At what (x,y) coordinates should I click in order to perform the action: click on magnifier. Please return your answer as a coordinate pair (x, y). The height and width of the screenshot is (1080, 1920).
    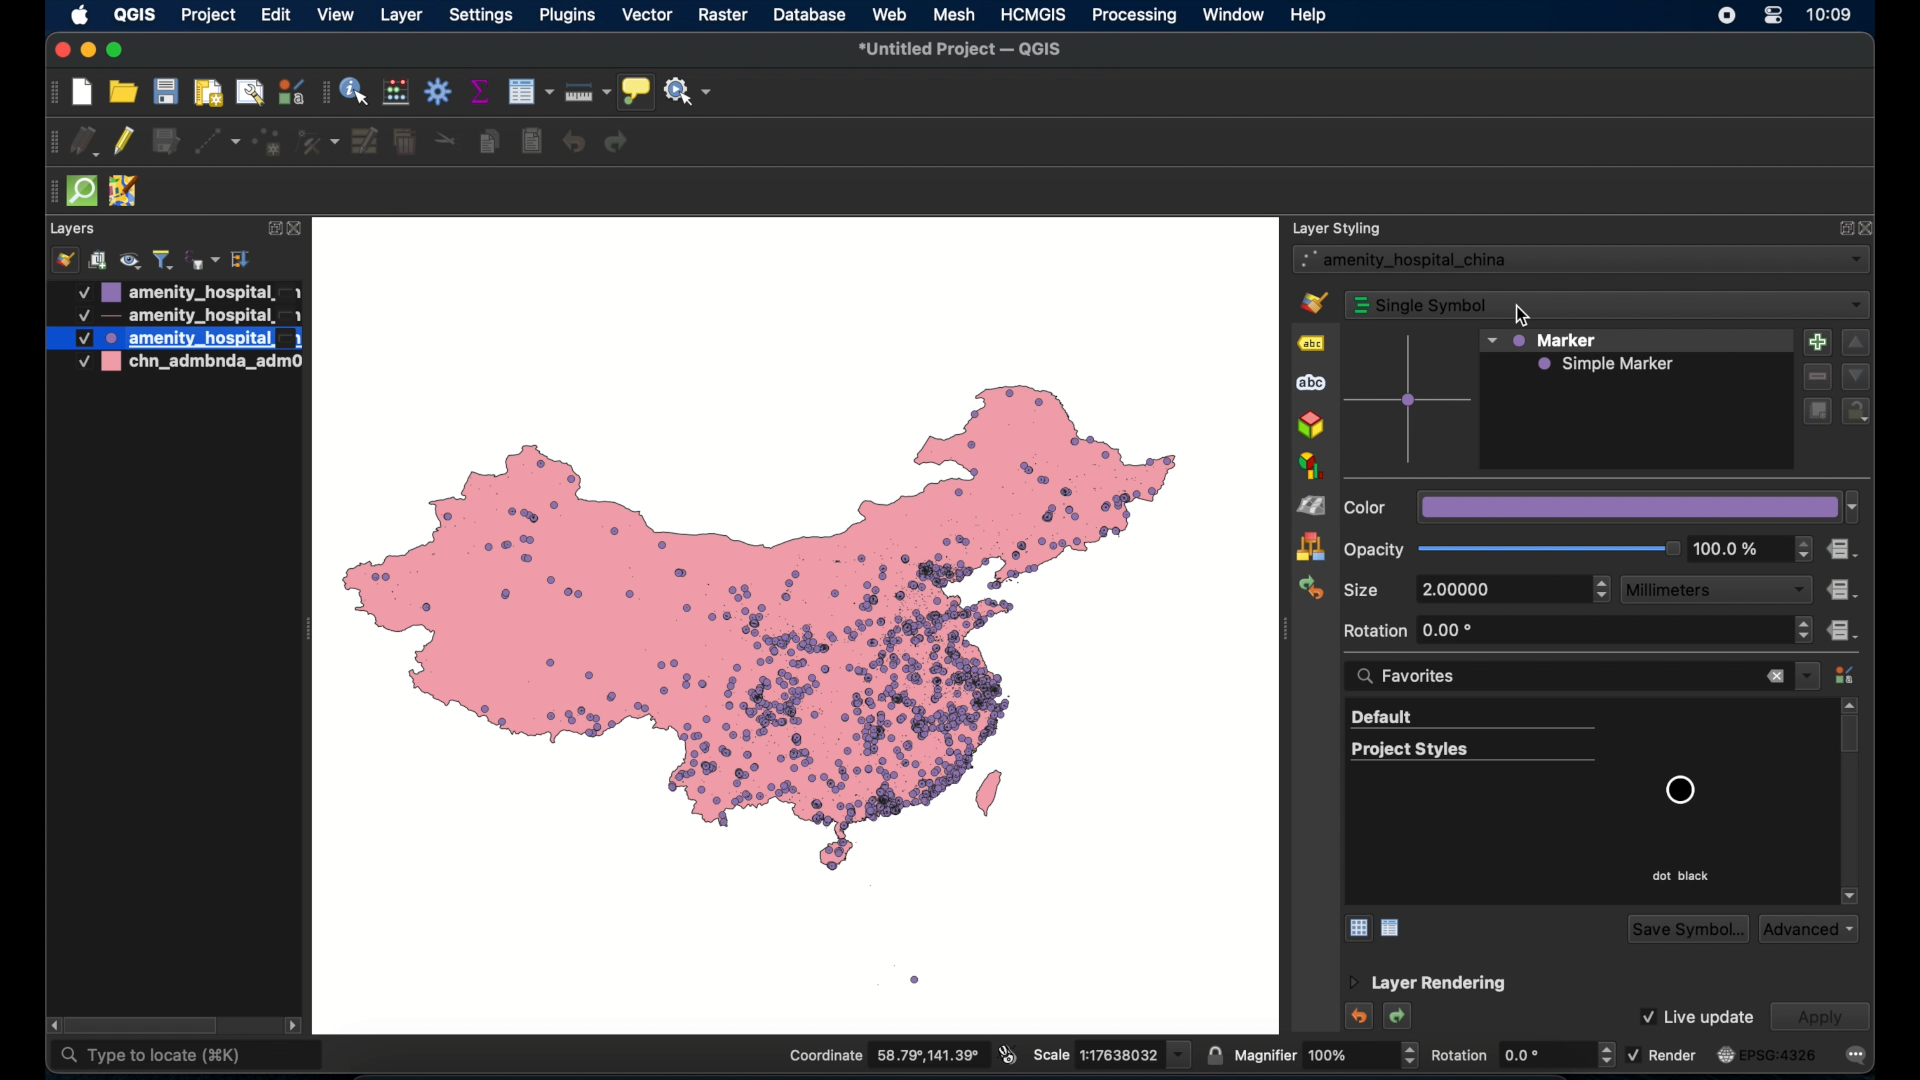
    Looking at the image, I should click on (1325, 1055).